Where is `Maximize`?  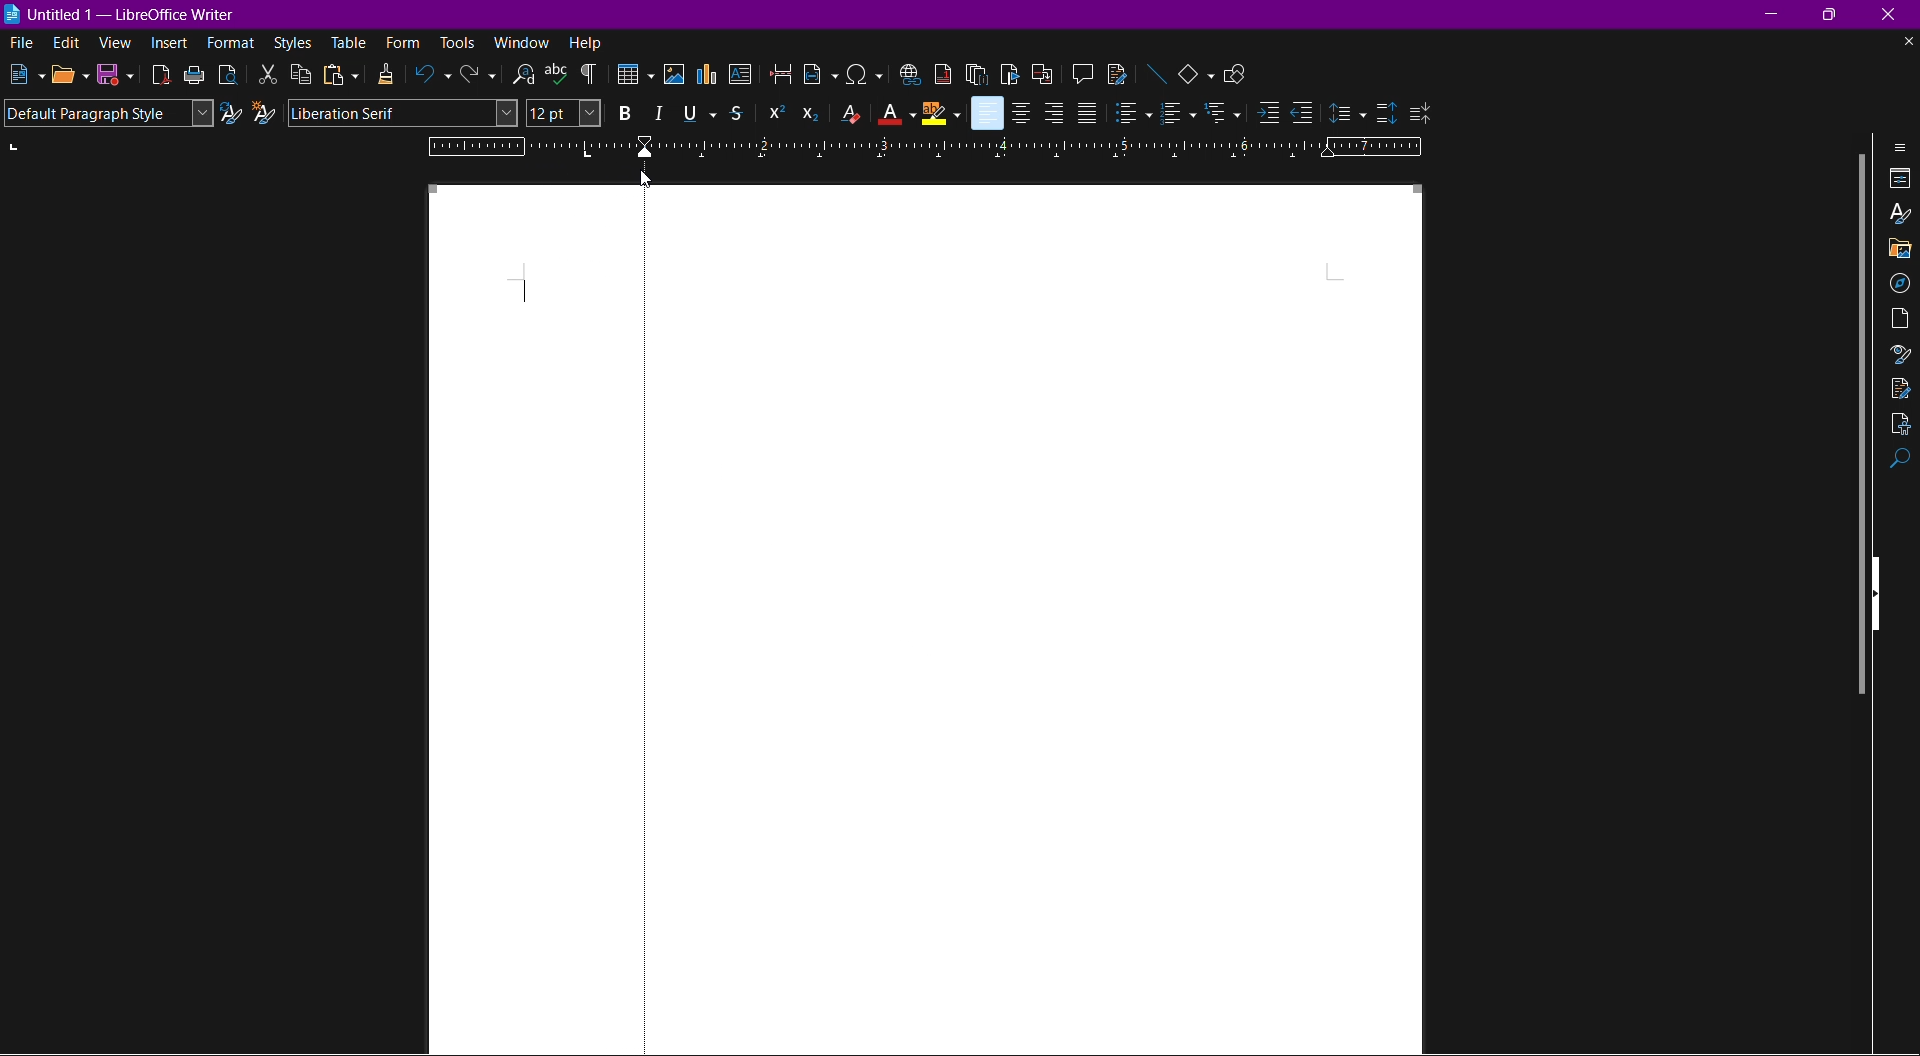
Maximize is located at coordinates (1835, 15).